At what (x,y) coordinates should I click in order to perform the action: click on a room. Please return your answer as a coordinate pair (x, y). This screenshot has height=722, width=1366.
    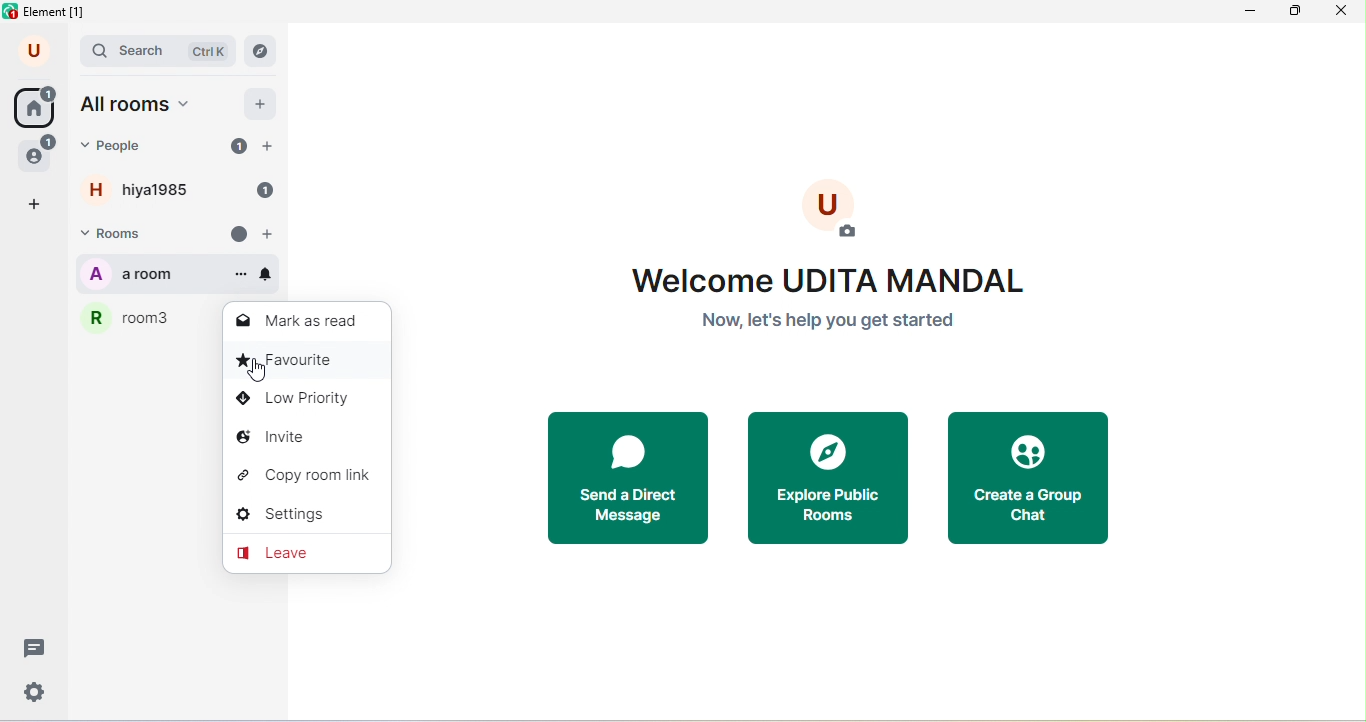
    Looking at the image, I should click on (155, 274).